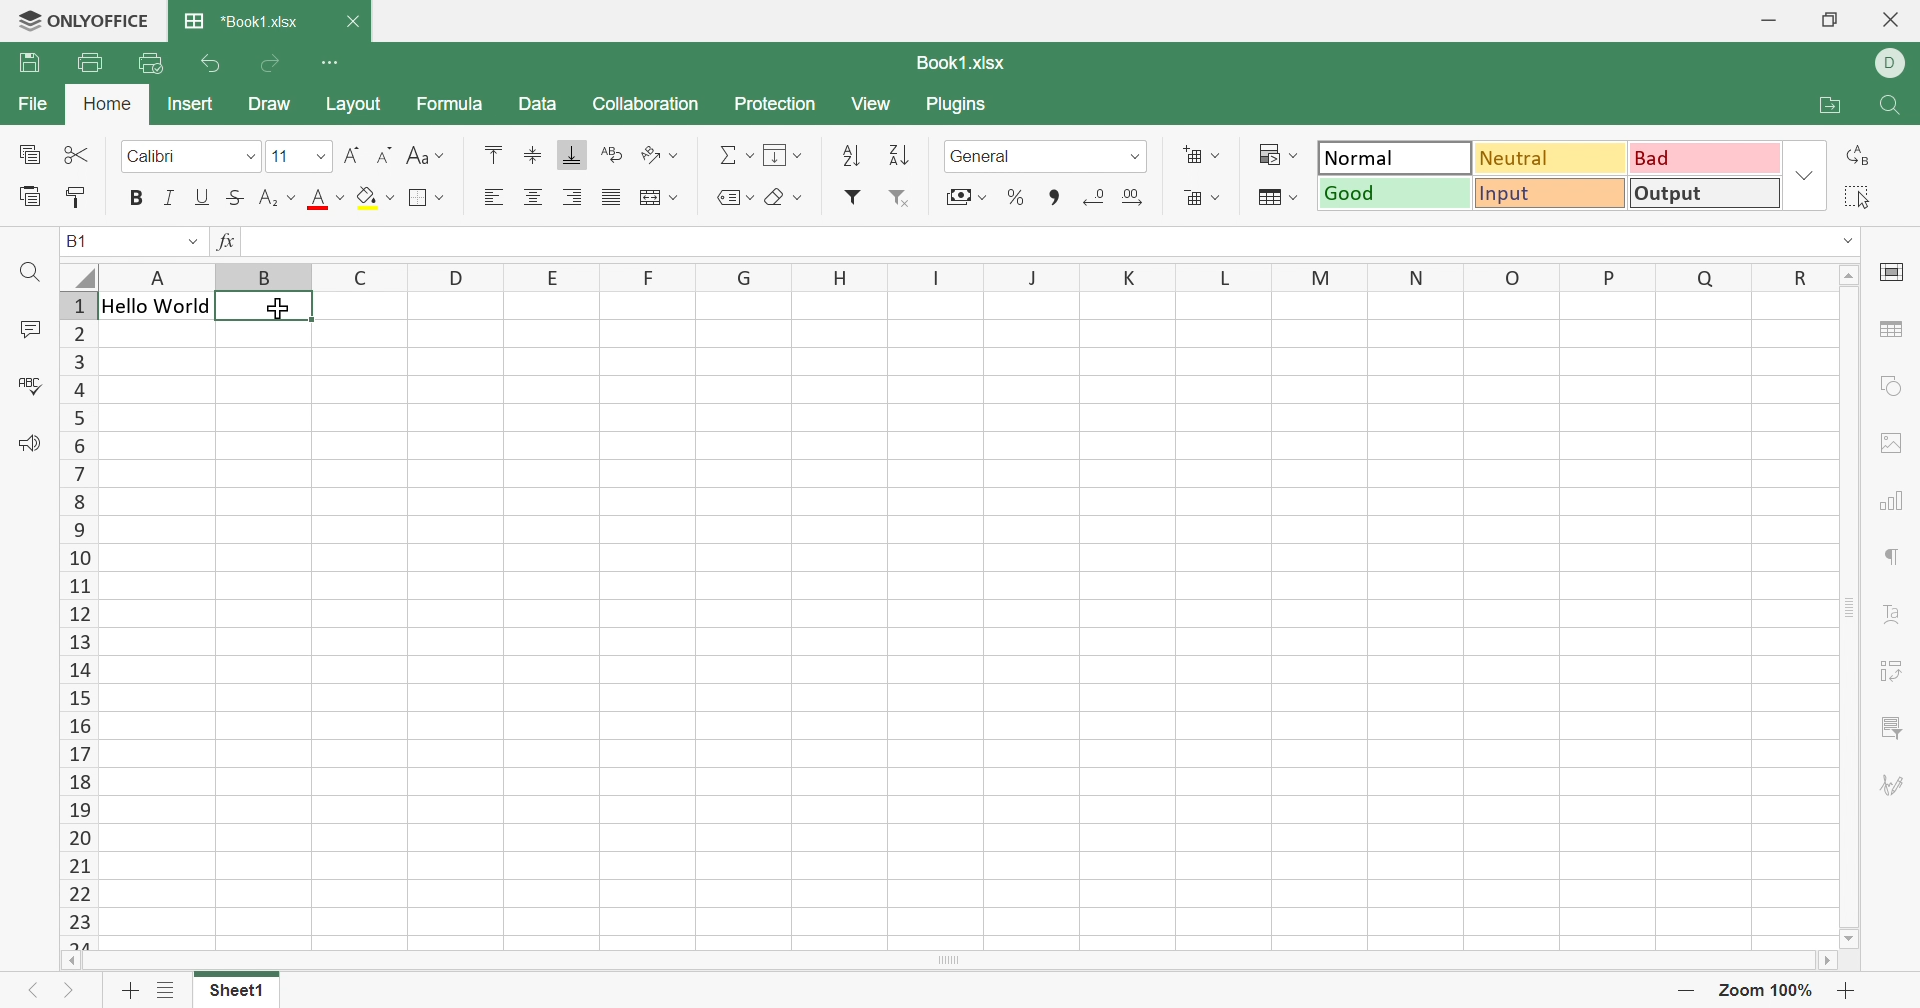  I want to click on Scroll up, so click(1849, 275).